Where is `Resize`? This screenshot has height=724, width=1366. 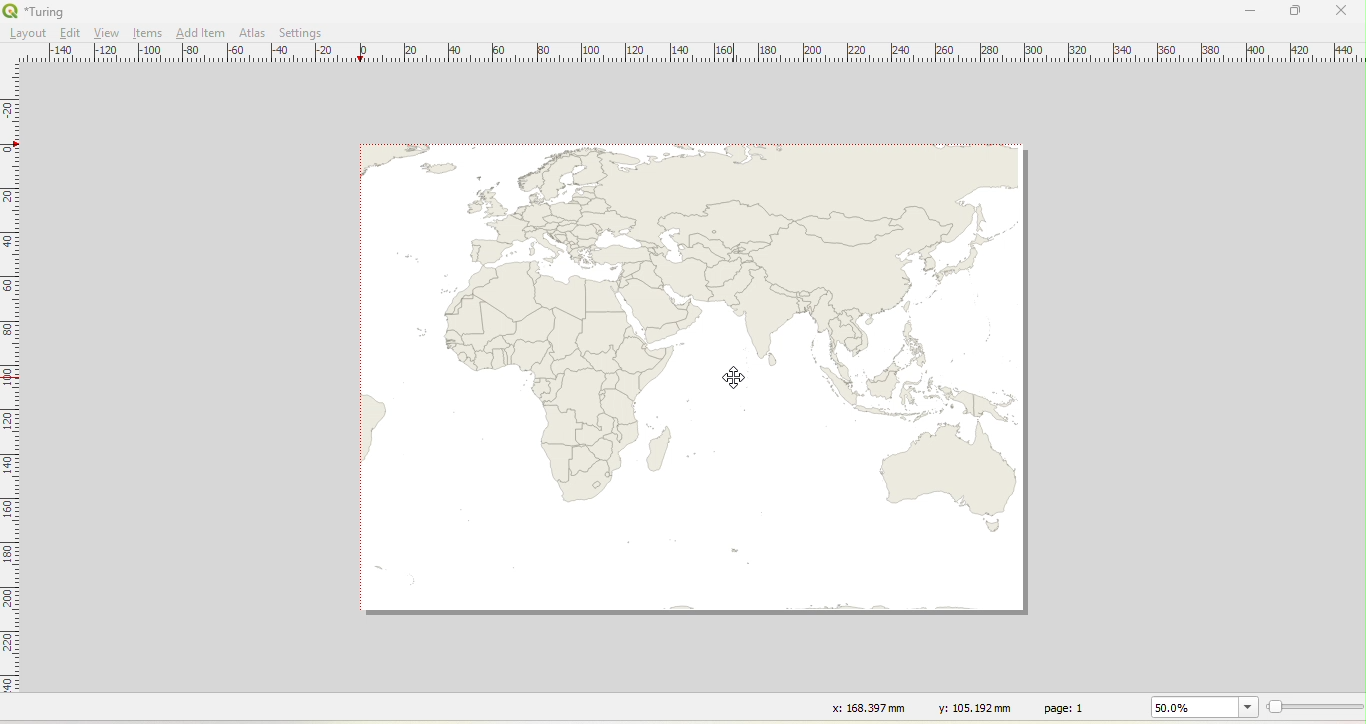 Resize is located at coordinates (1315, 708).